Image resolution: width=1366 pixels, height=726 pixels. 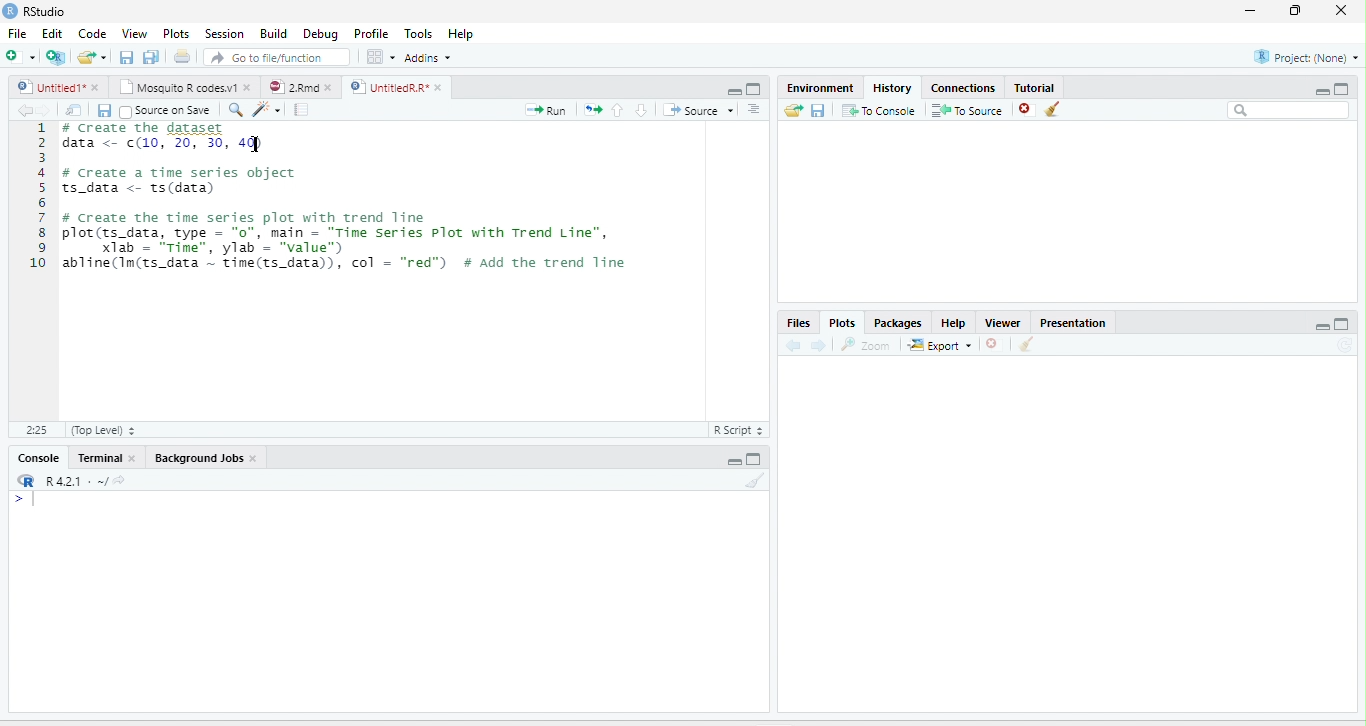 I want to click on # Create the dataset

data <- c(10, 20, 30, 4)

# Create a time series object

ts_data <- ts(data)

# Create the time series plot with trend line

plot(ts_data, type = "0", main = "Time Series Plot with Trend Line",
x1ab = “Time”, ylab = “value")

abline(Im(ts_data ~ time(ts_data)), col = “red”) # Add the trend line], so click(x=355, y=199).